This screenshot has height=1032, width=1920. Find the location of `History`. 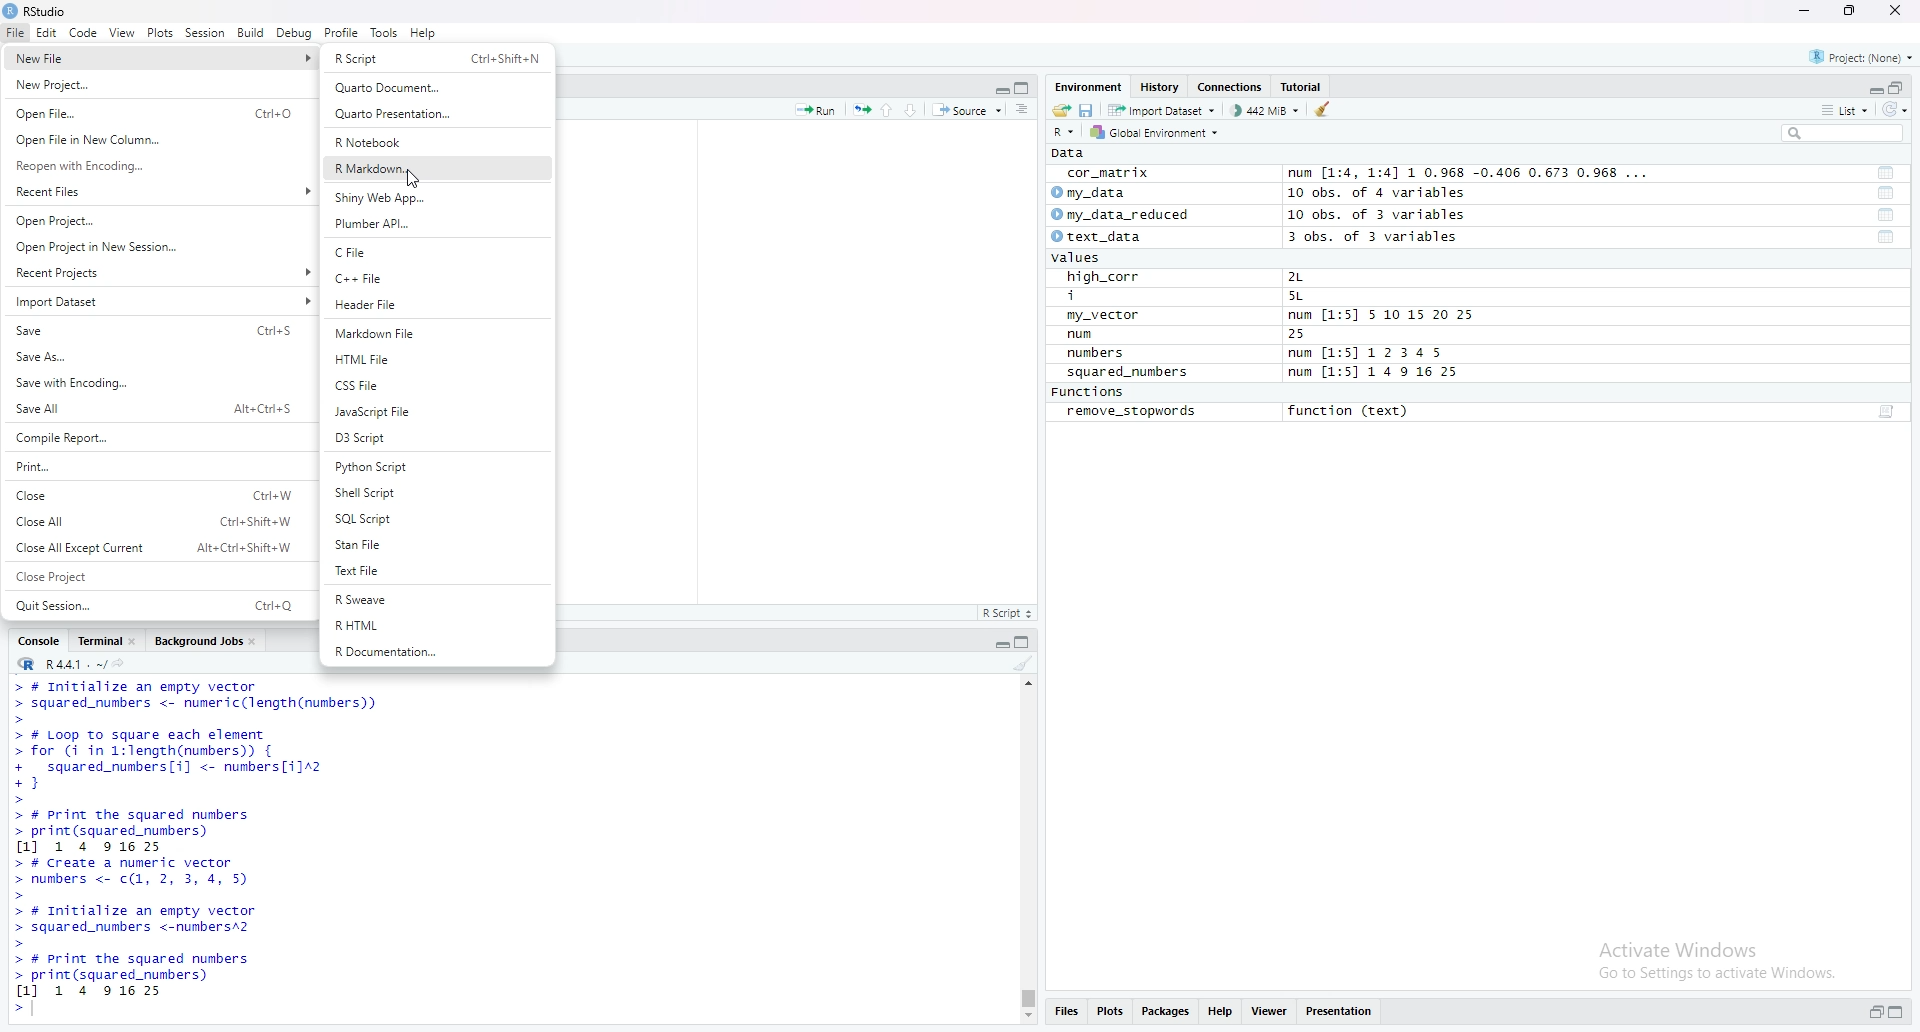

History is located at coordinates (1161, 86).